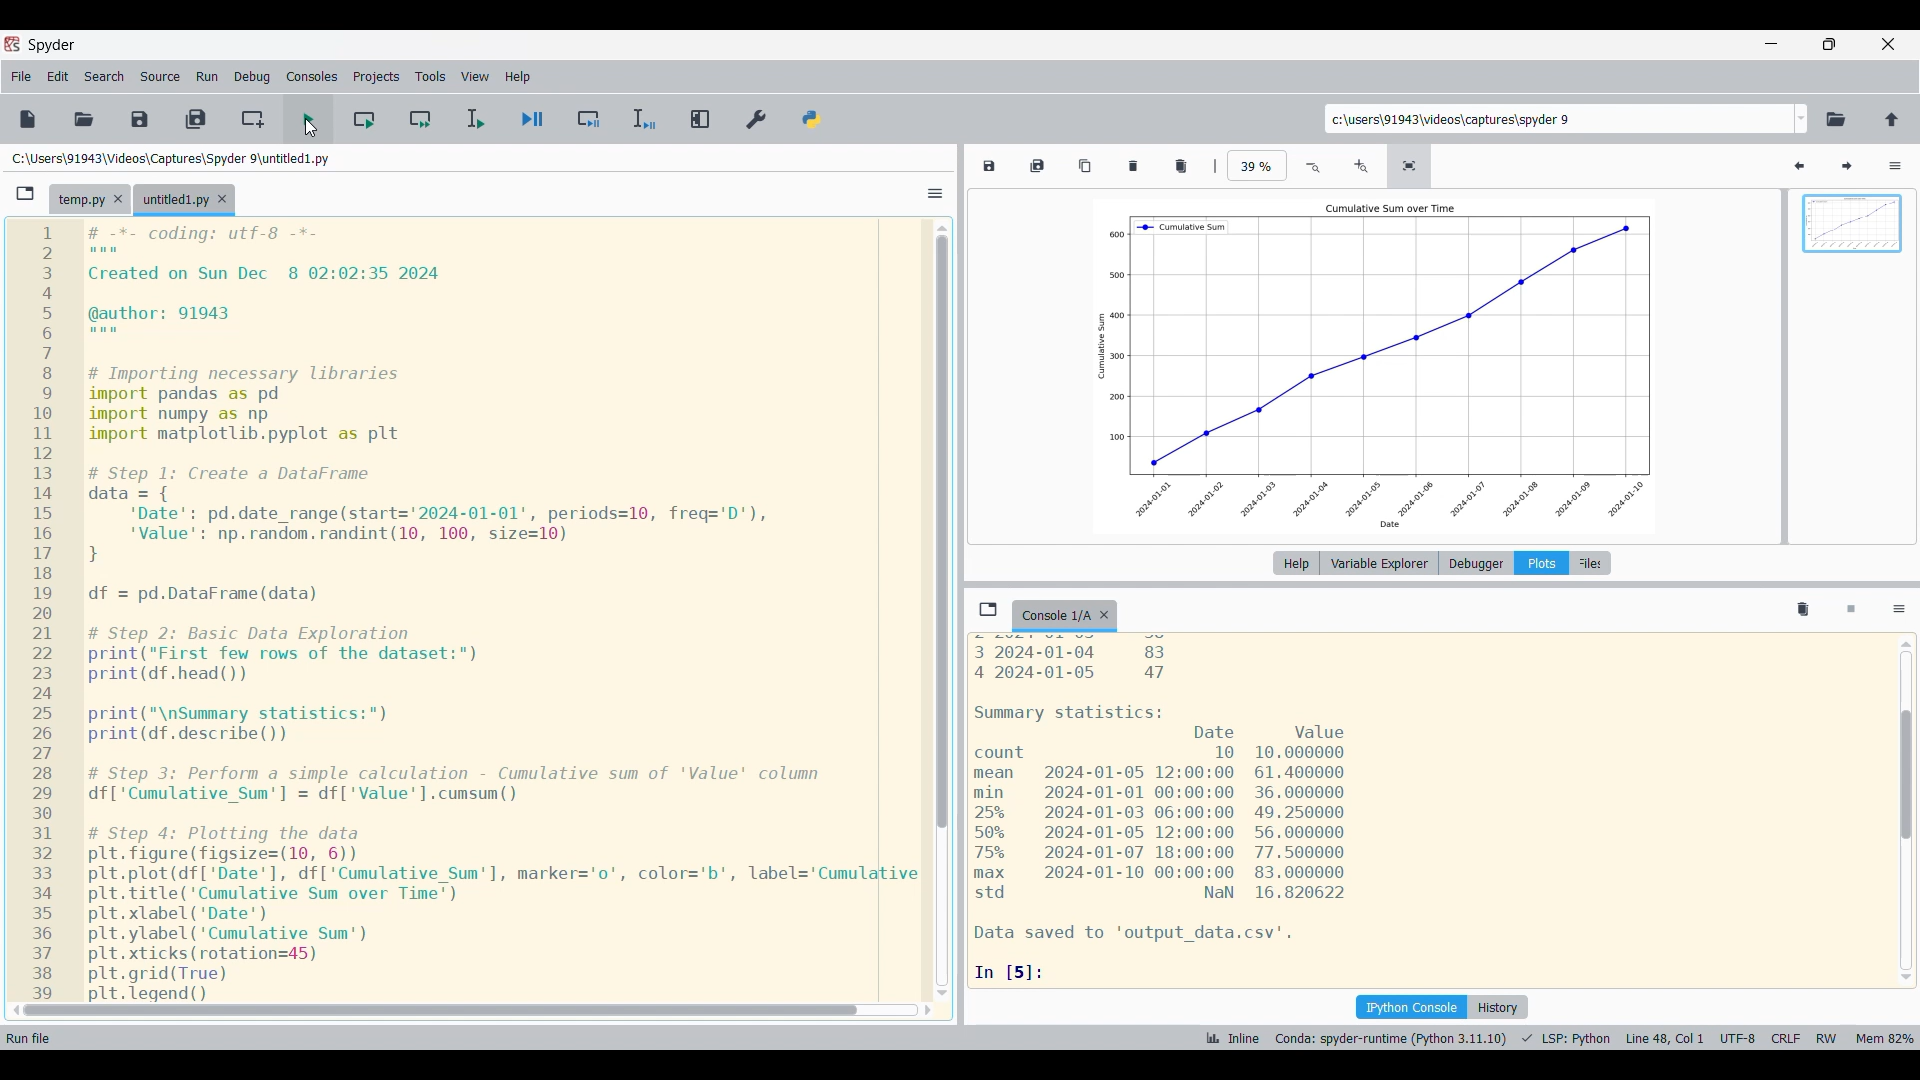 The width and height of the screenshot is (1920, 1080). Describe the element at coordinates (1803, 610) in the screenshot. I see `Remove all variables from namespace` at that location.